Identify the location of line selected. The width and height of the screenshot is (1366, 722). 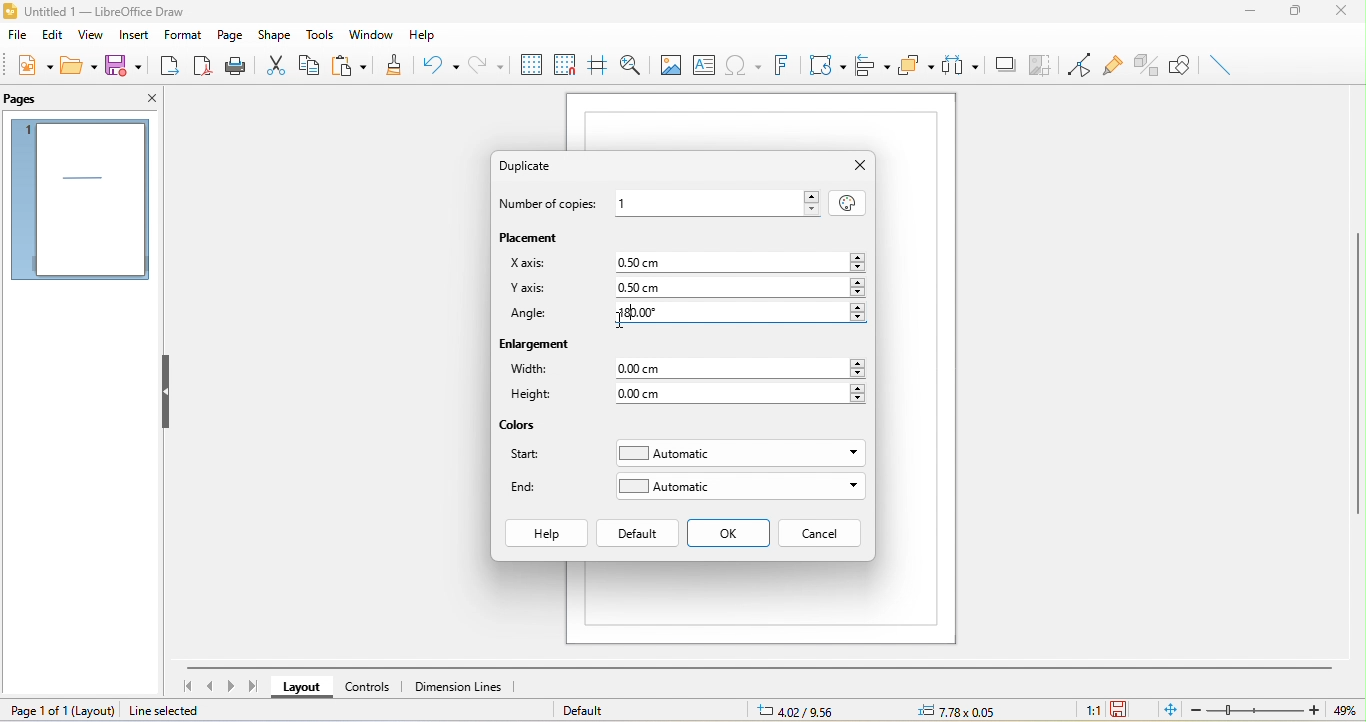
(178, 711).